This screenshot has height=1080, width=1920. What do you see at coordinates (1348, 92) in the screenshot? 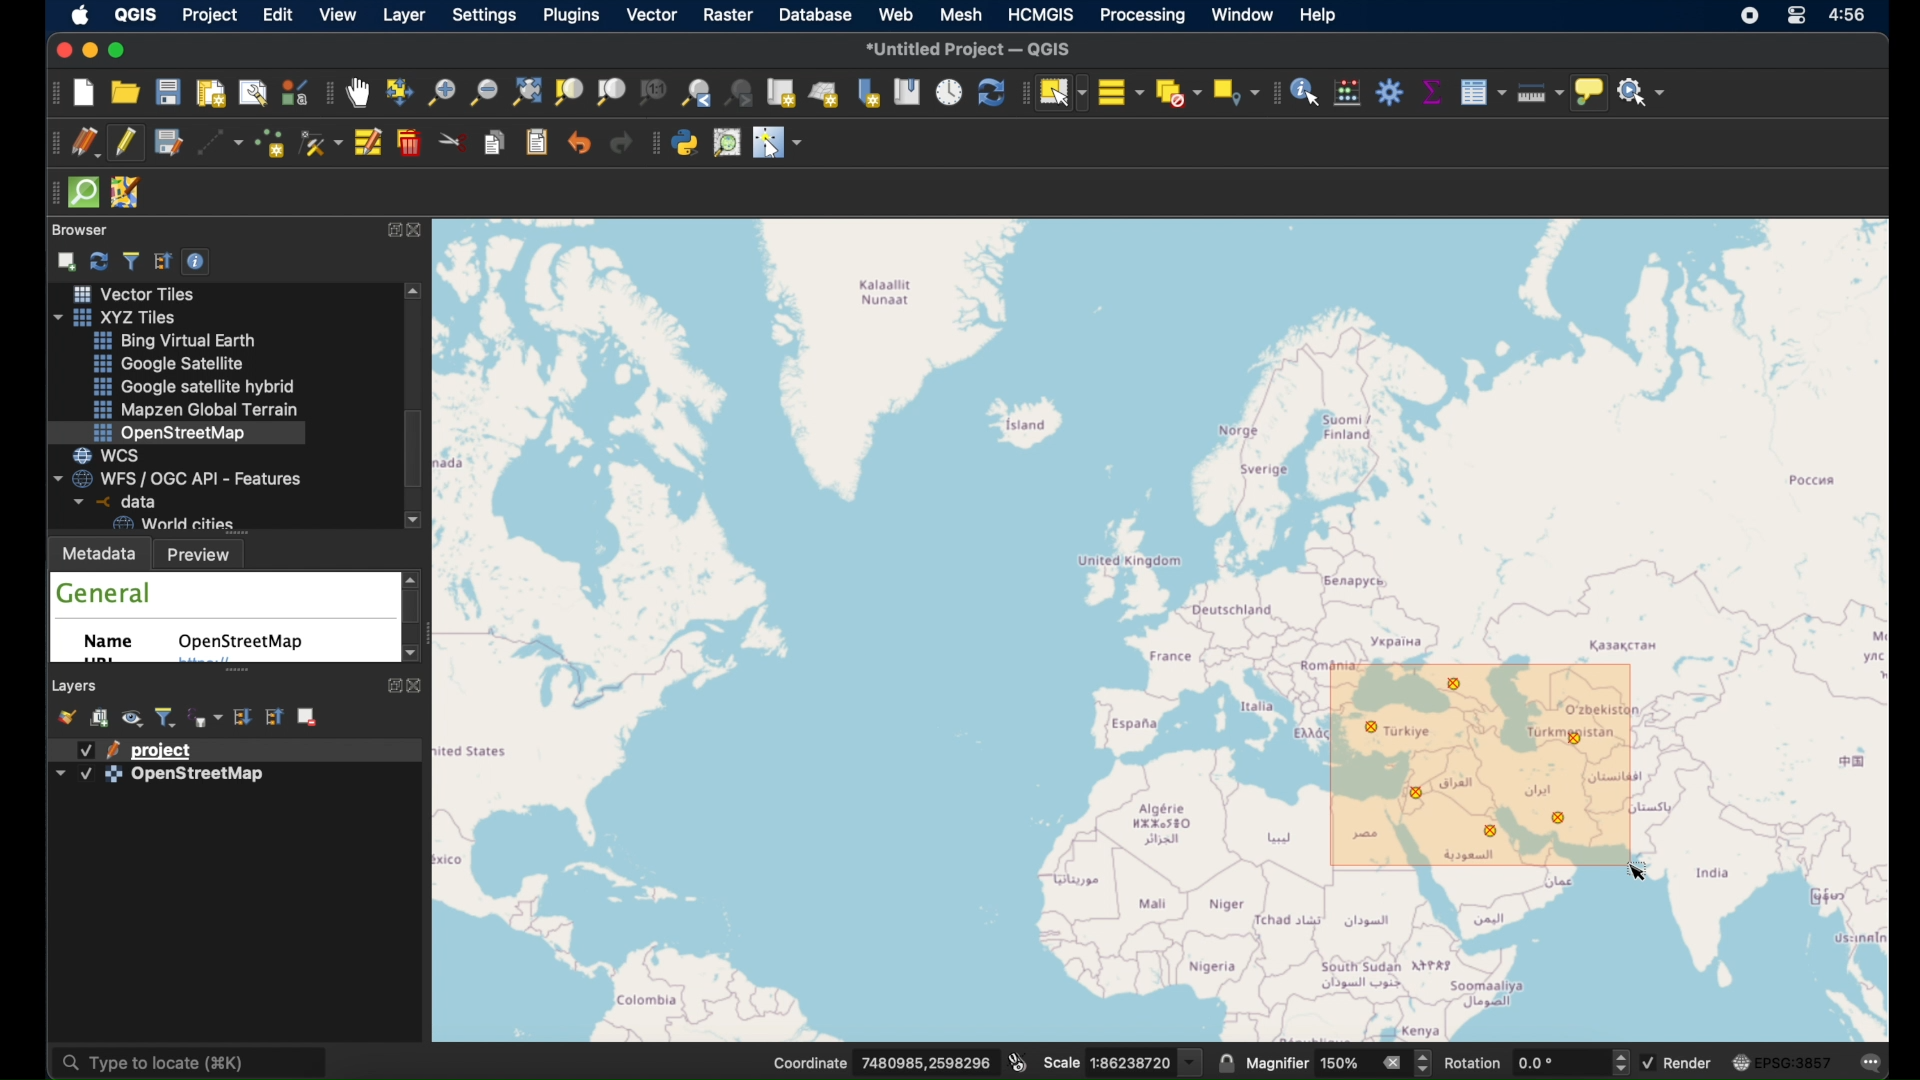
I see `open field calculator` at bounding box center [1348, 92].